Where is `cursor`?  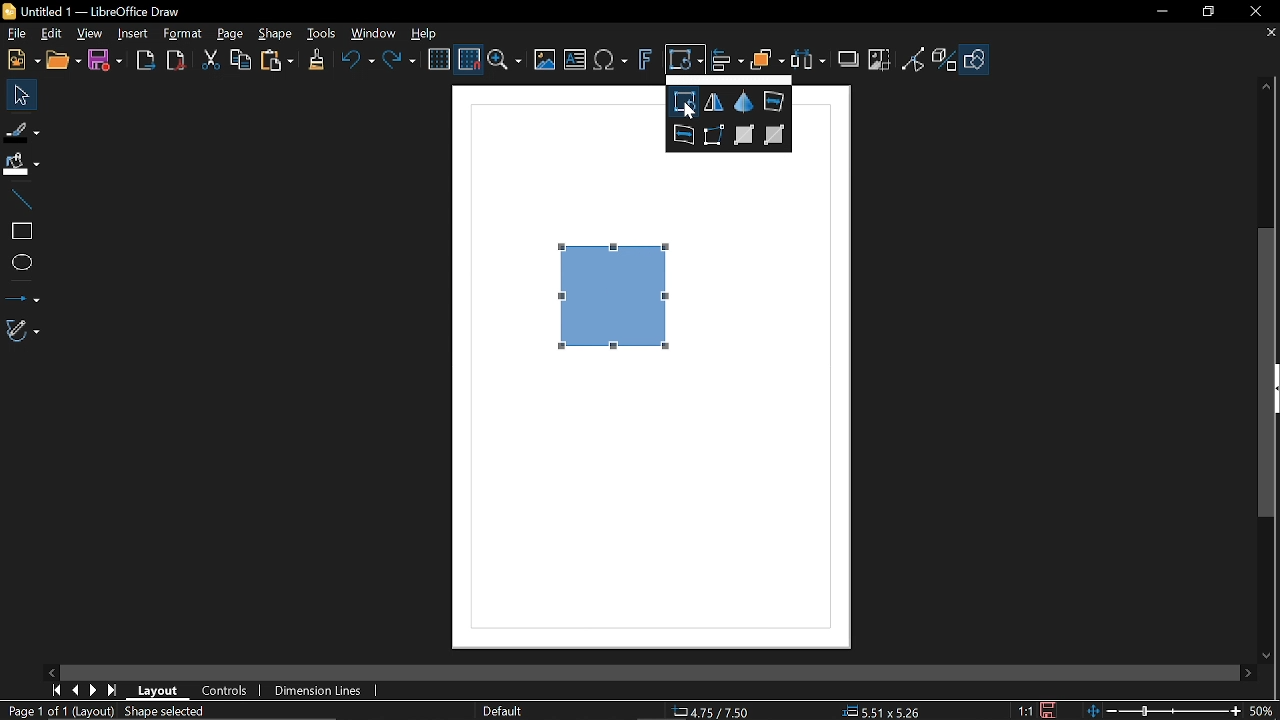 cursor is located at coordinates (689, 112).